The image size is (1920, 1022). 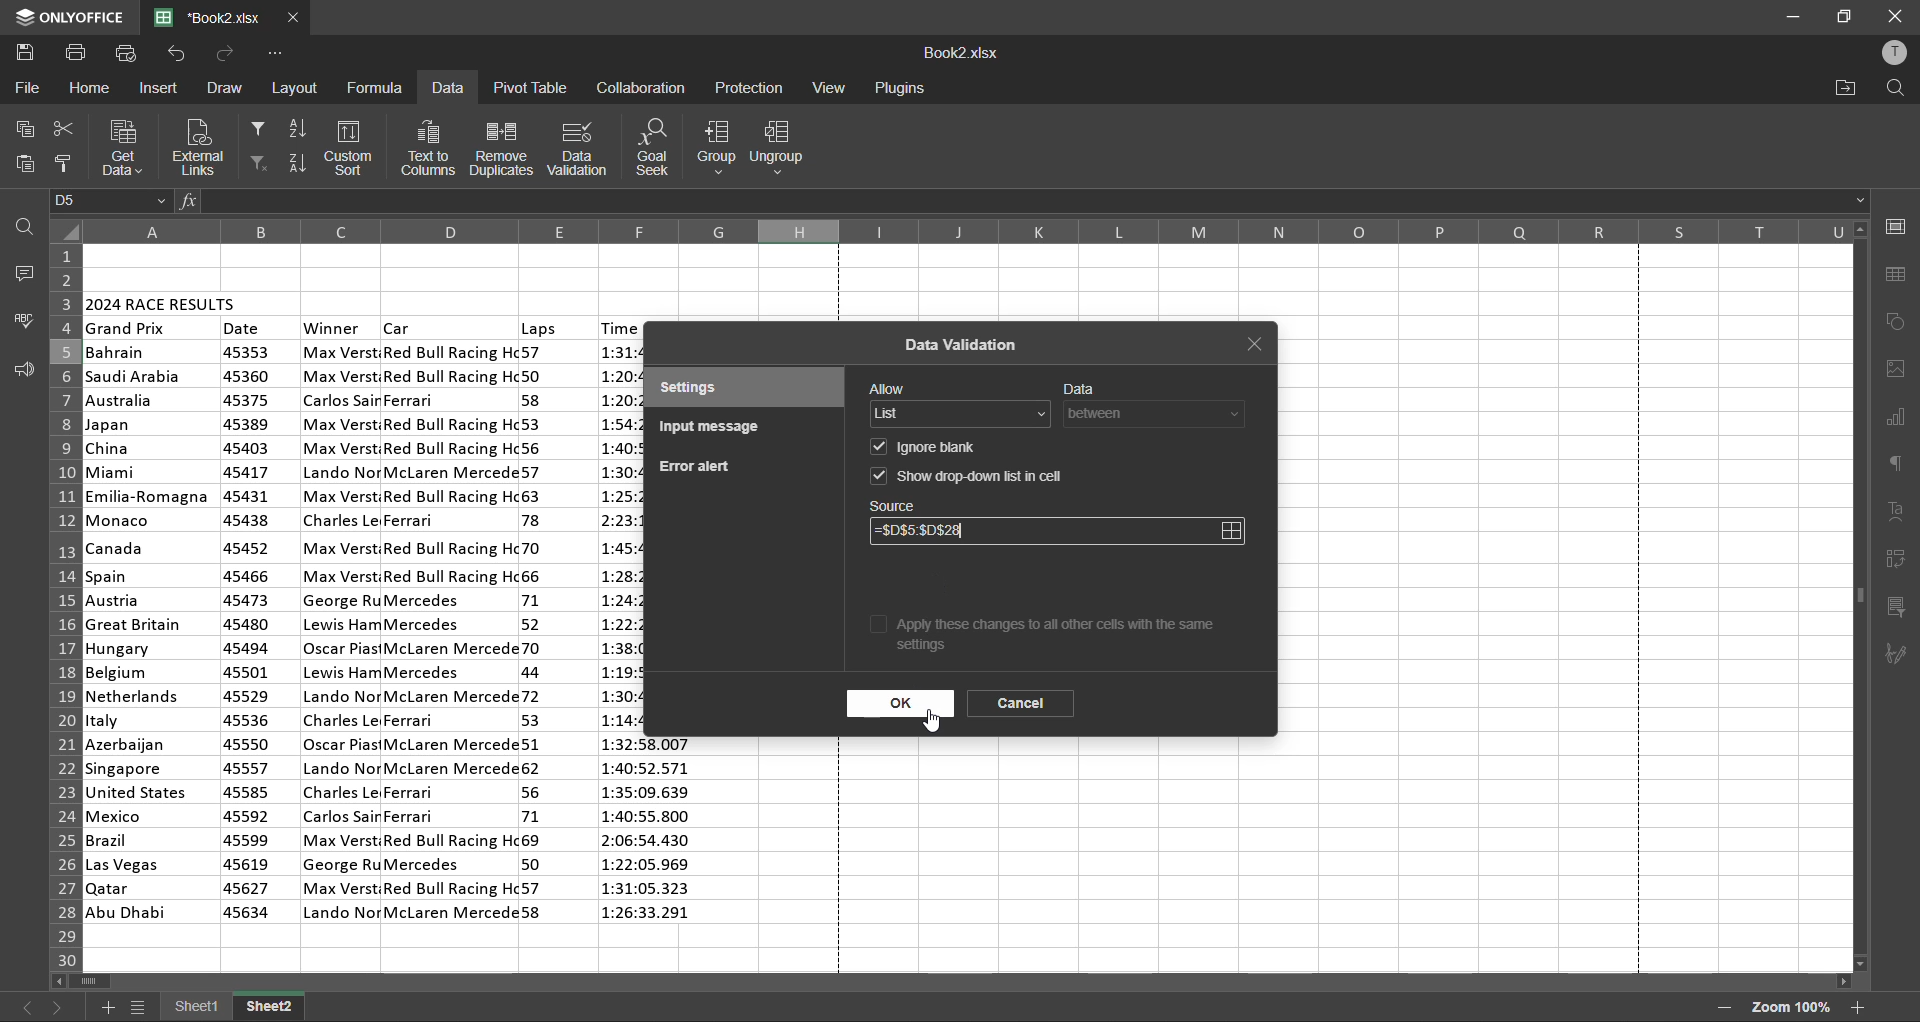 What do you see at coordinates (875, 448) in the screenshot?
I see `checkbox` at bounding box center [875, 448].